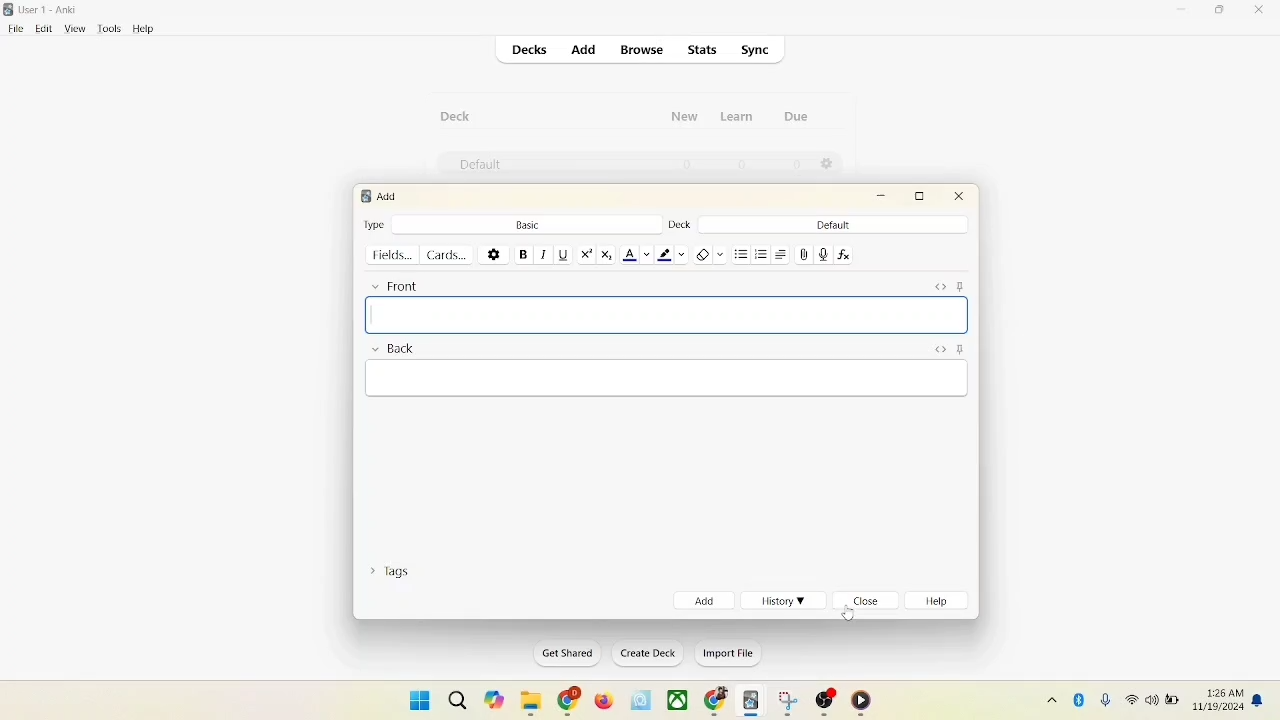 The width and height of the screenshot is (1280, 720). I want to click on Bluetooth, so click(1080, 697).